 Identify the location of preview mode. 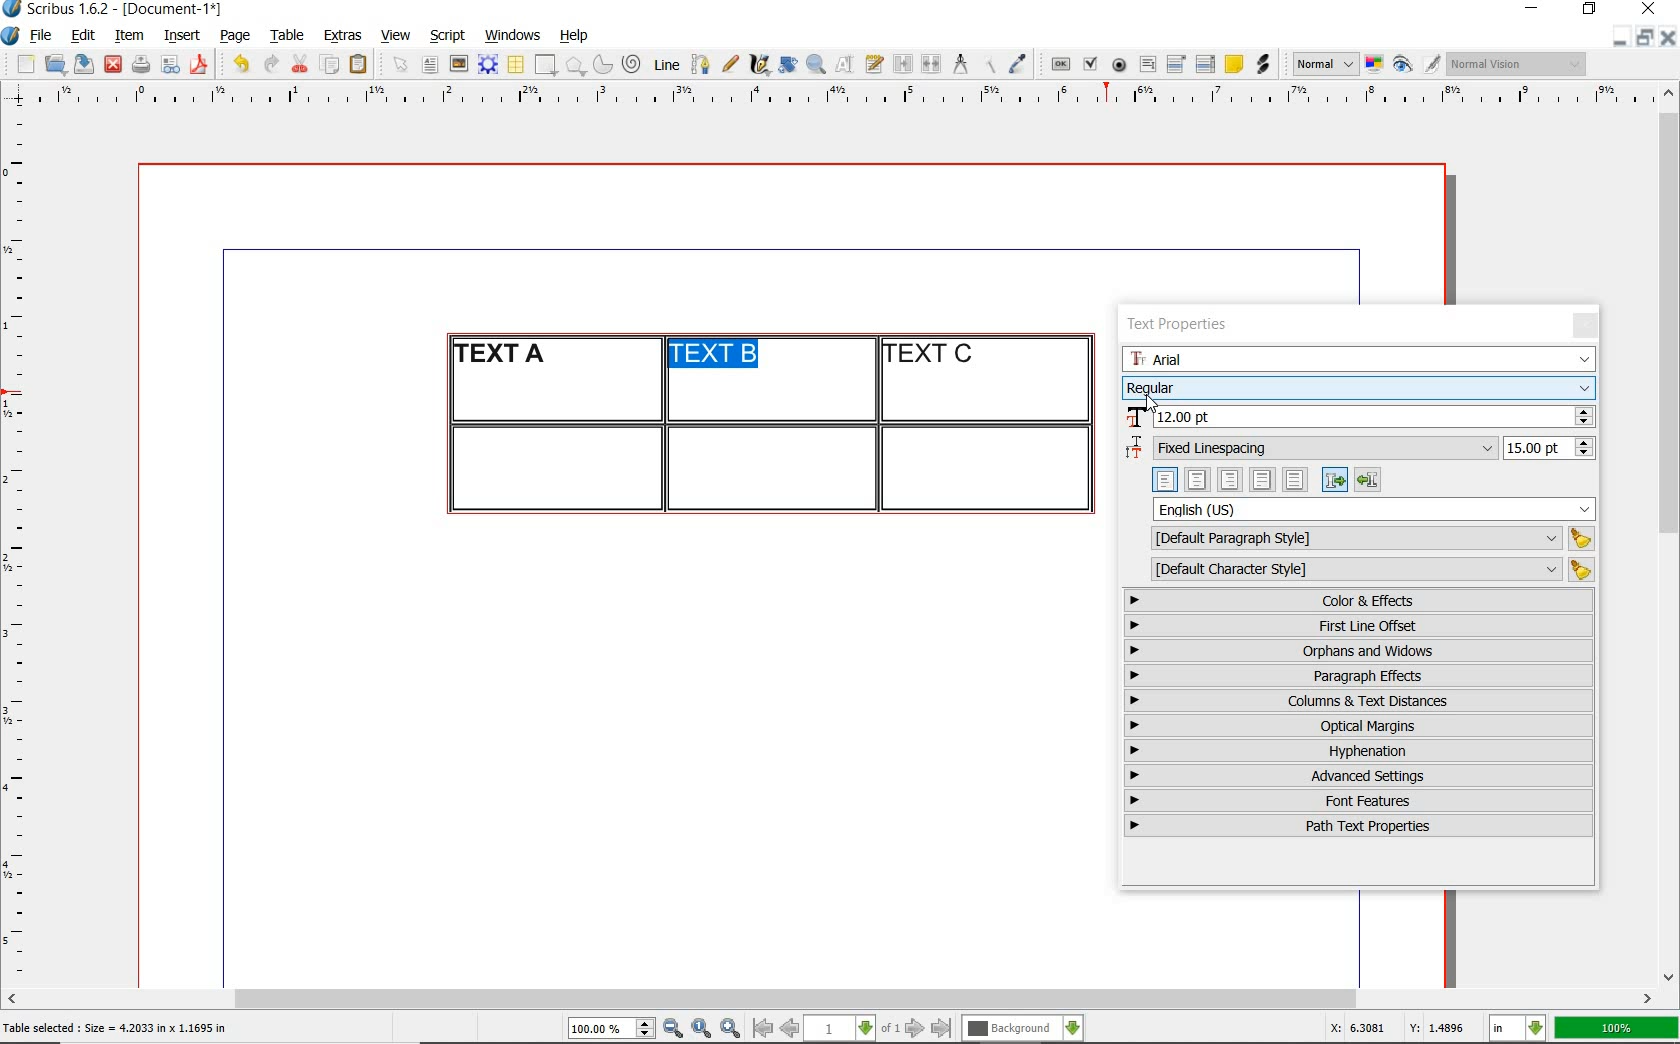
(1417, 65).